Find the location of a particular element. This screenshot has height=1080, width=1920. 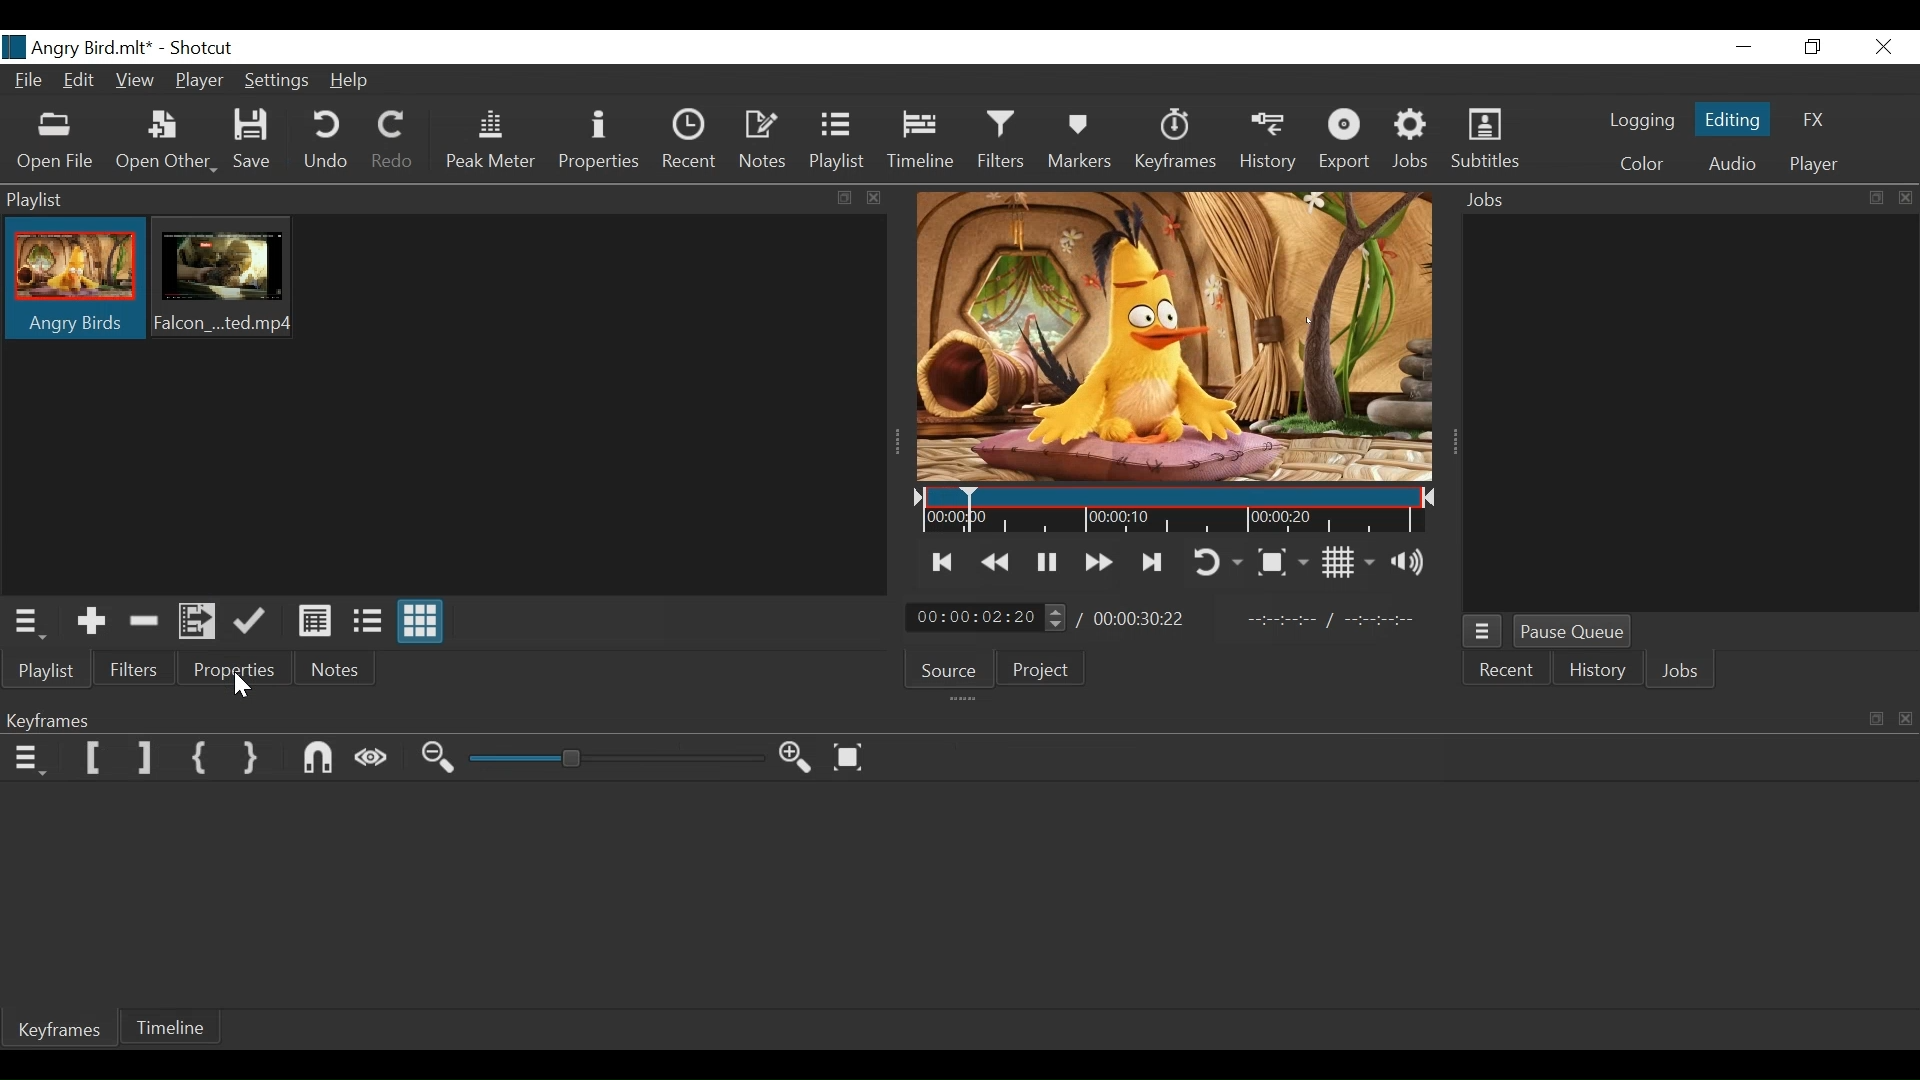

Set First Simple keyframe is located at coordinates (201, 759).